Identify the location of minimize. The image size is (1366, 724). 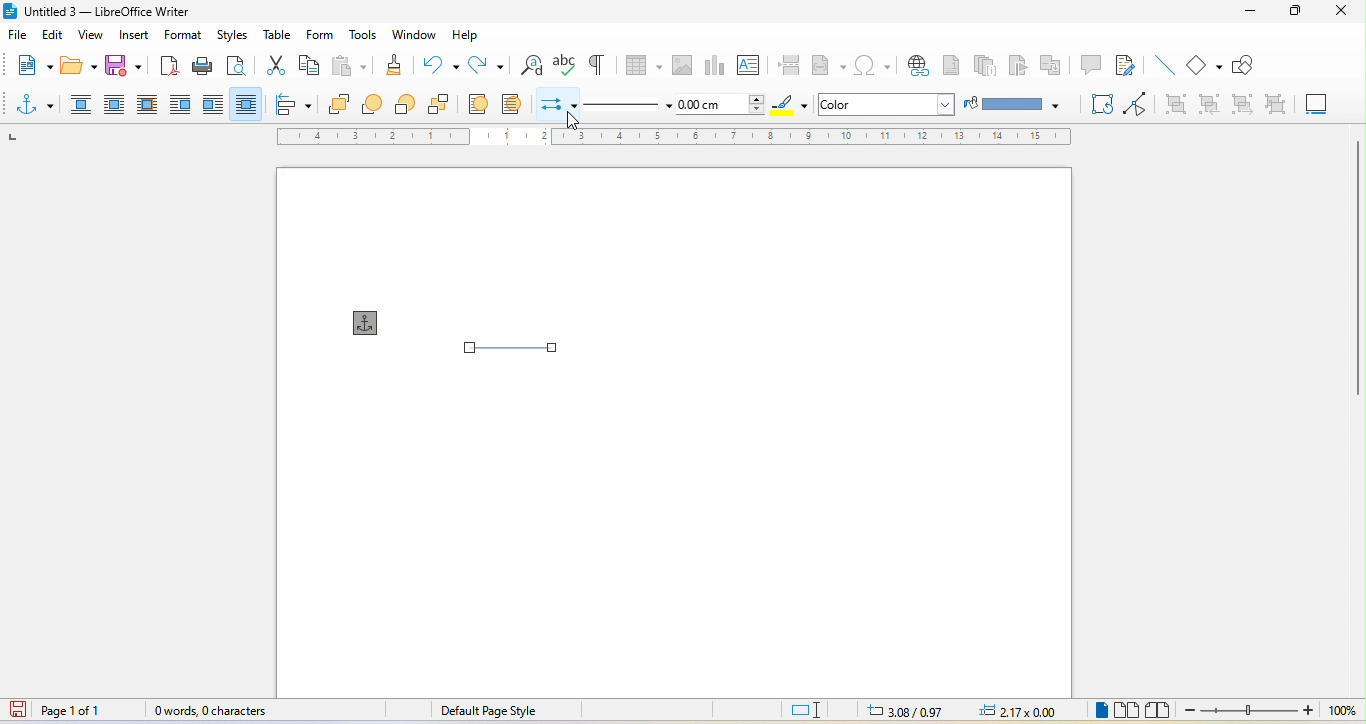
(1251, 10).